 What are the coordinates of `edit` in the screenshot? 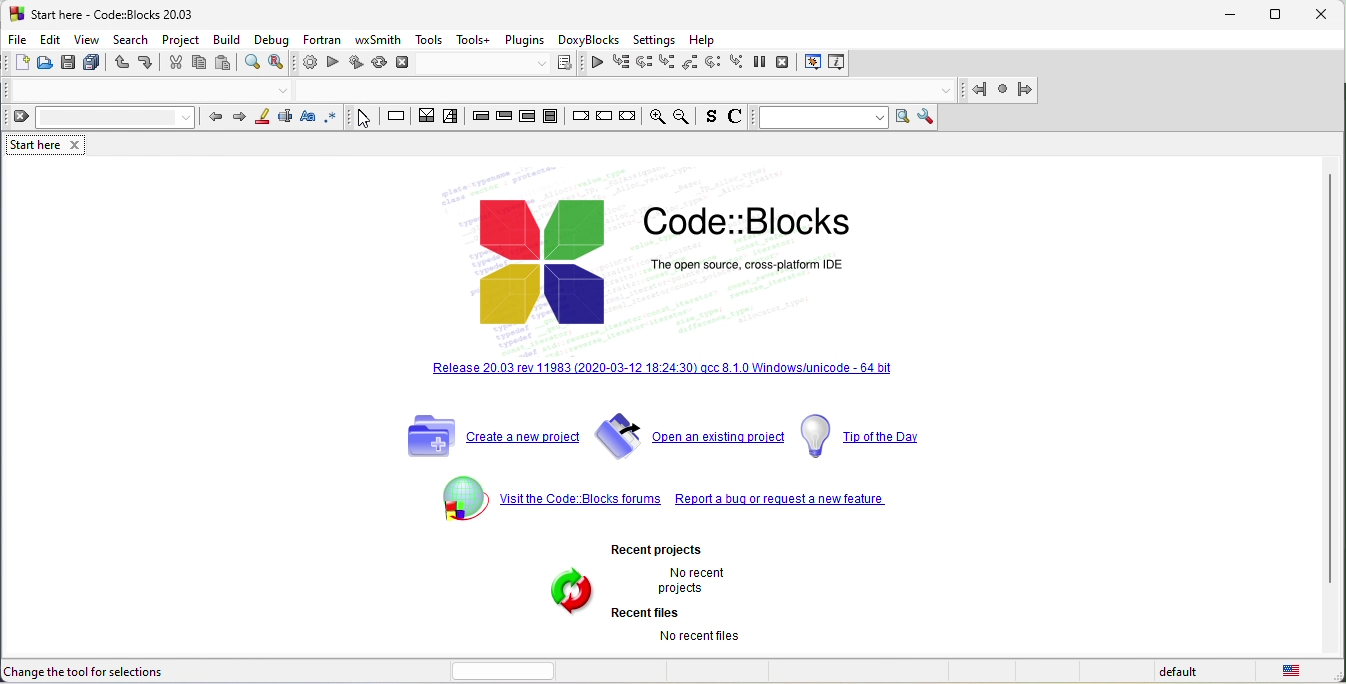 It's located at (53, 40).